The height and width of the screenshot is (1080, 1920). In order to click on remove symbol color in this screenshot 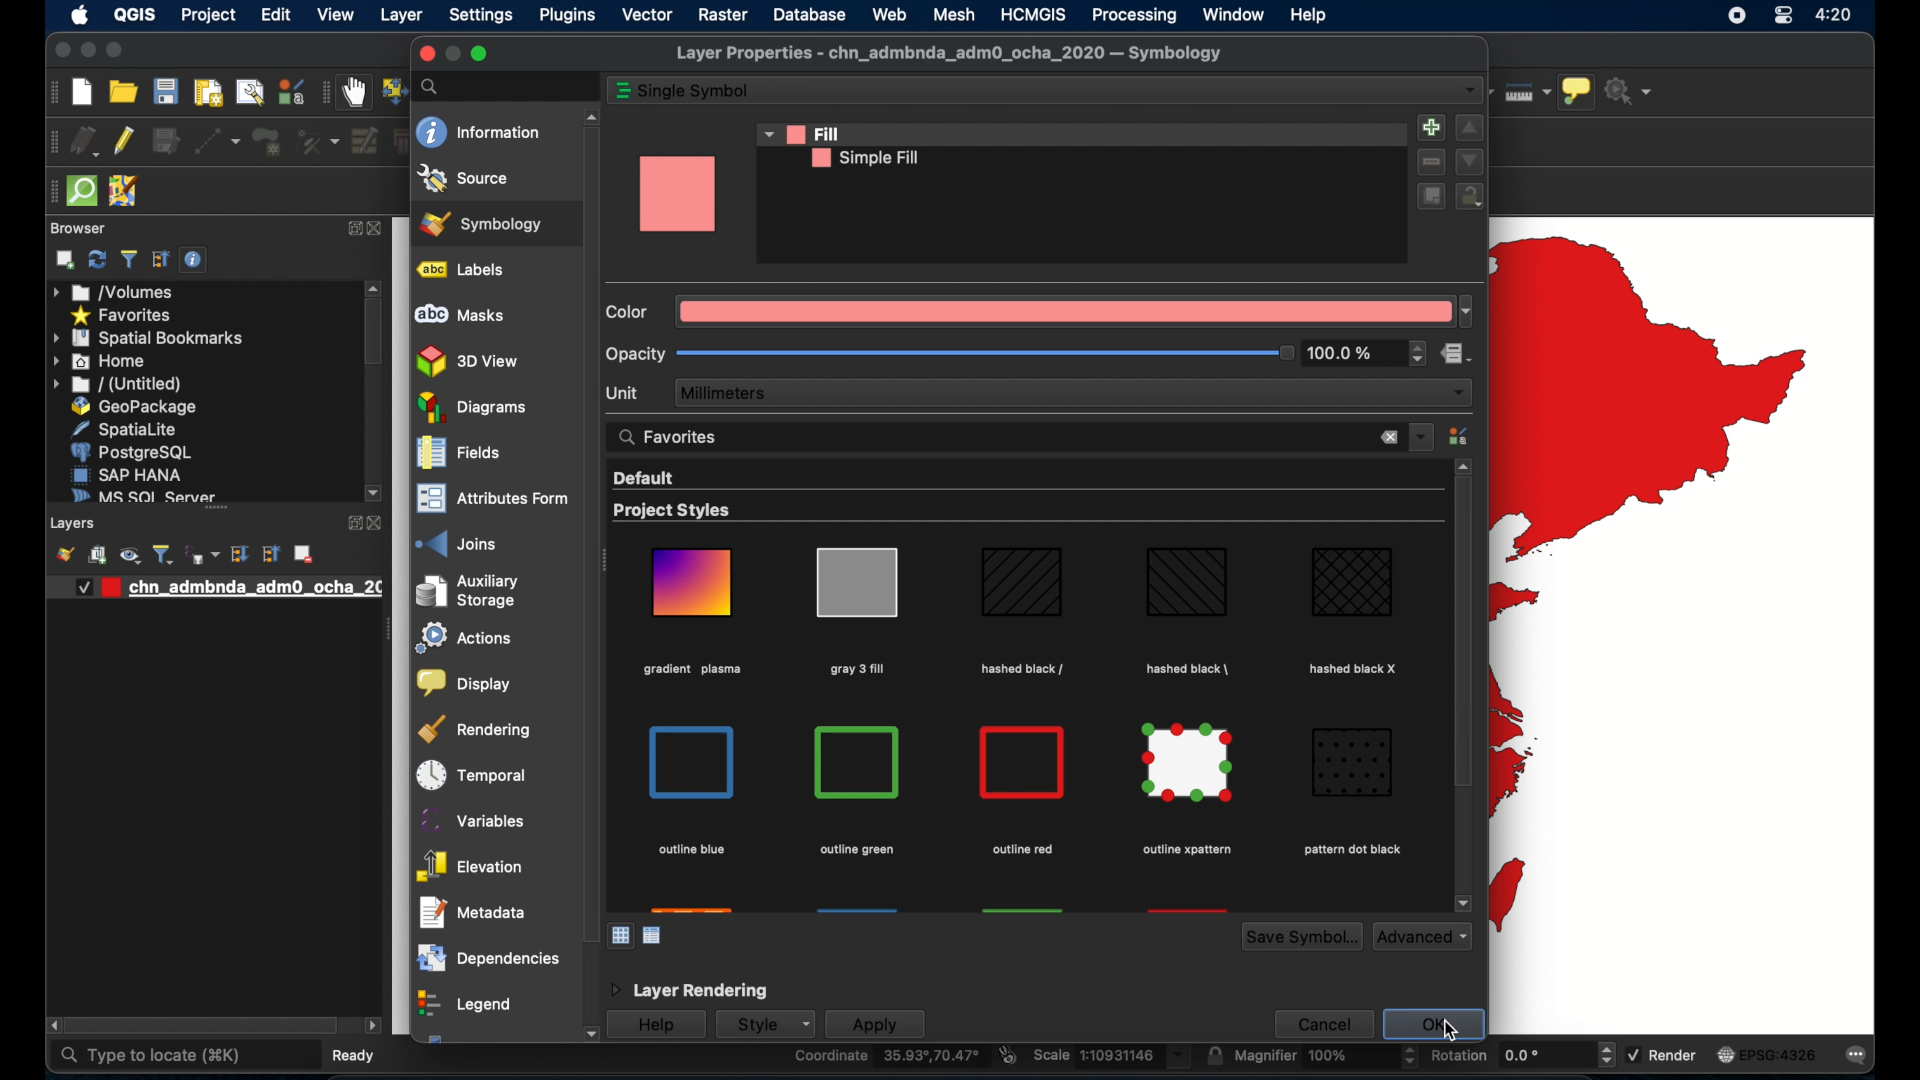, I will do `click(1433, 162)`.